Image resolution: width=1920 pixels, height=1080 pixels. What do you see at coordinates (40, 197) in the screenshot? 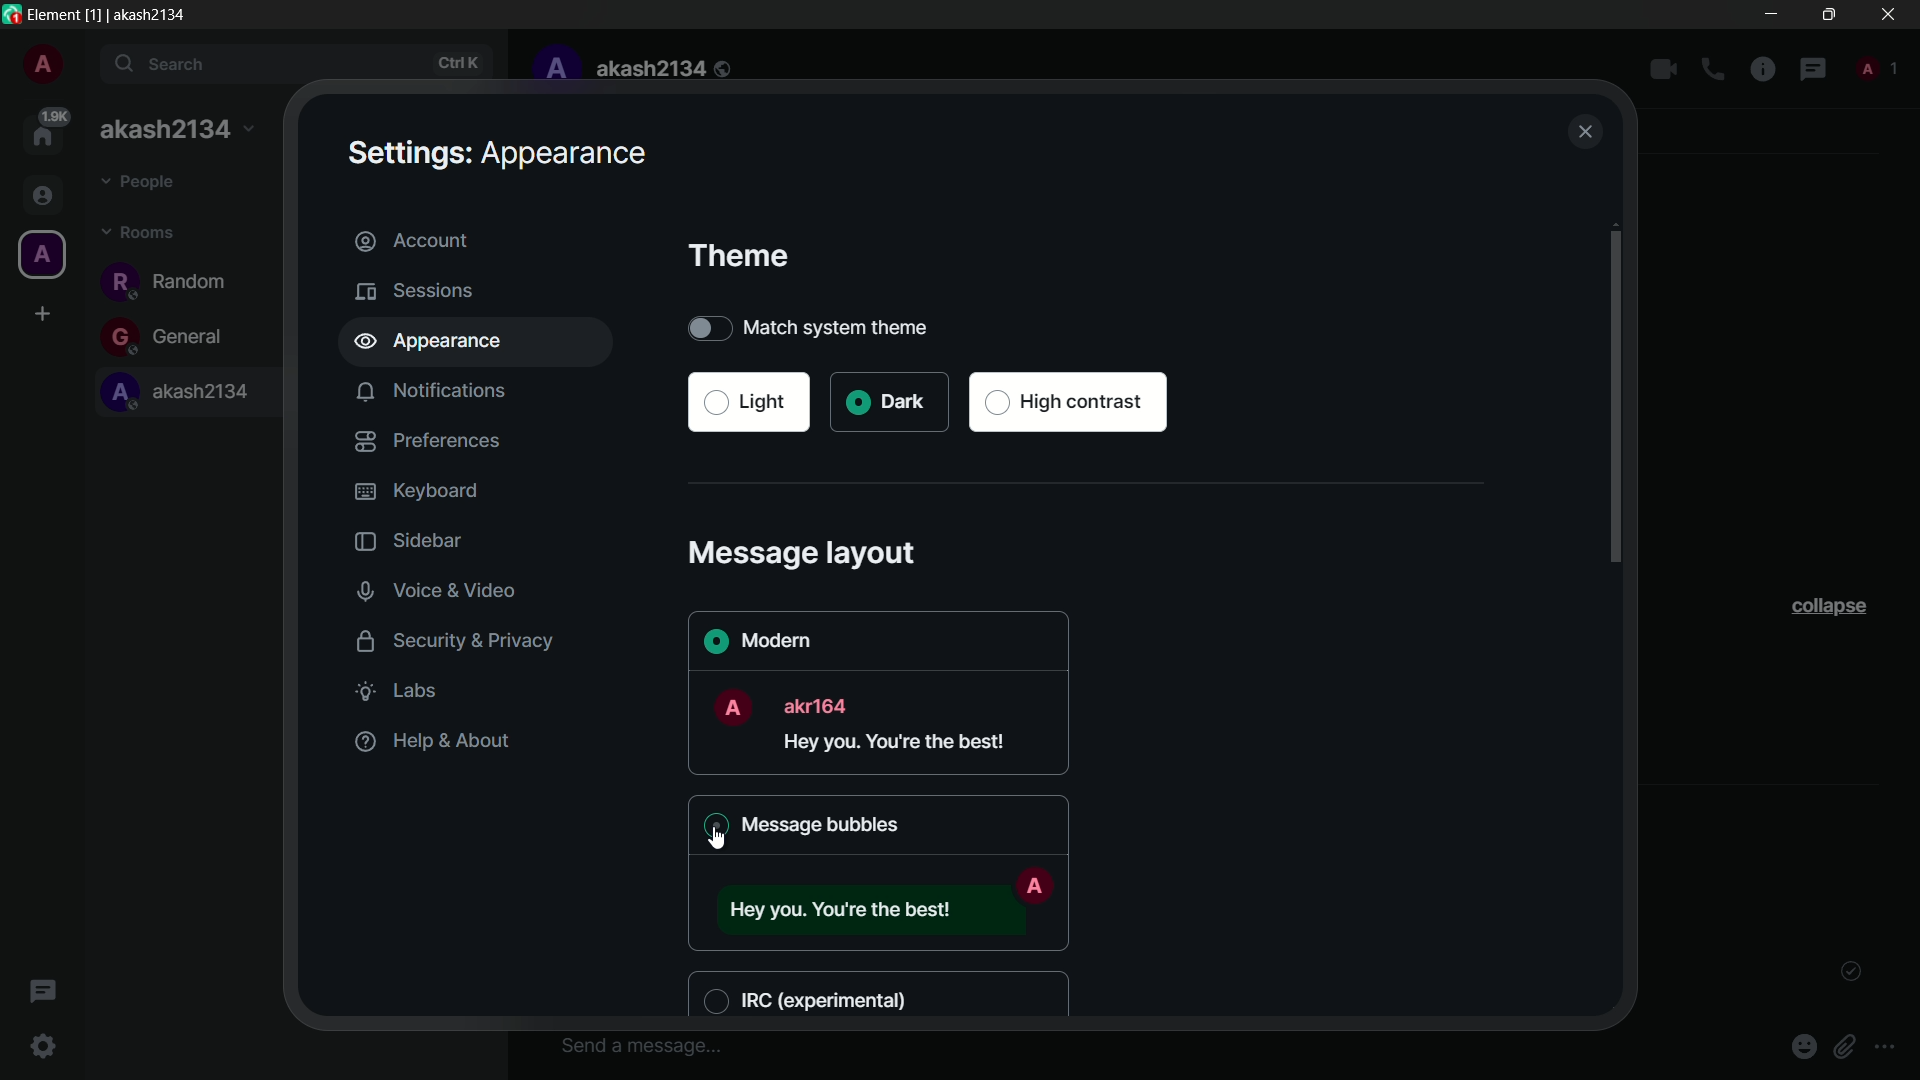
I see `people icon` at bounding box center [40, 197].